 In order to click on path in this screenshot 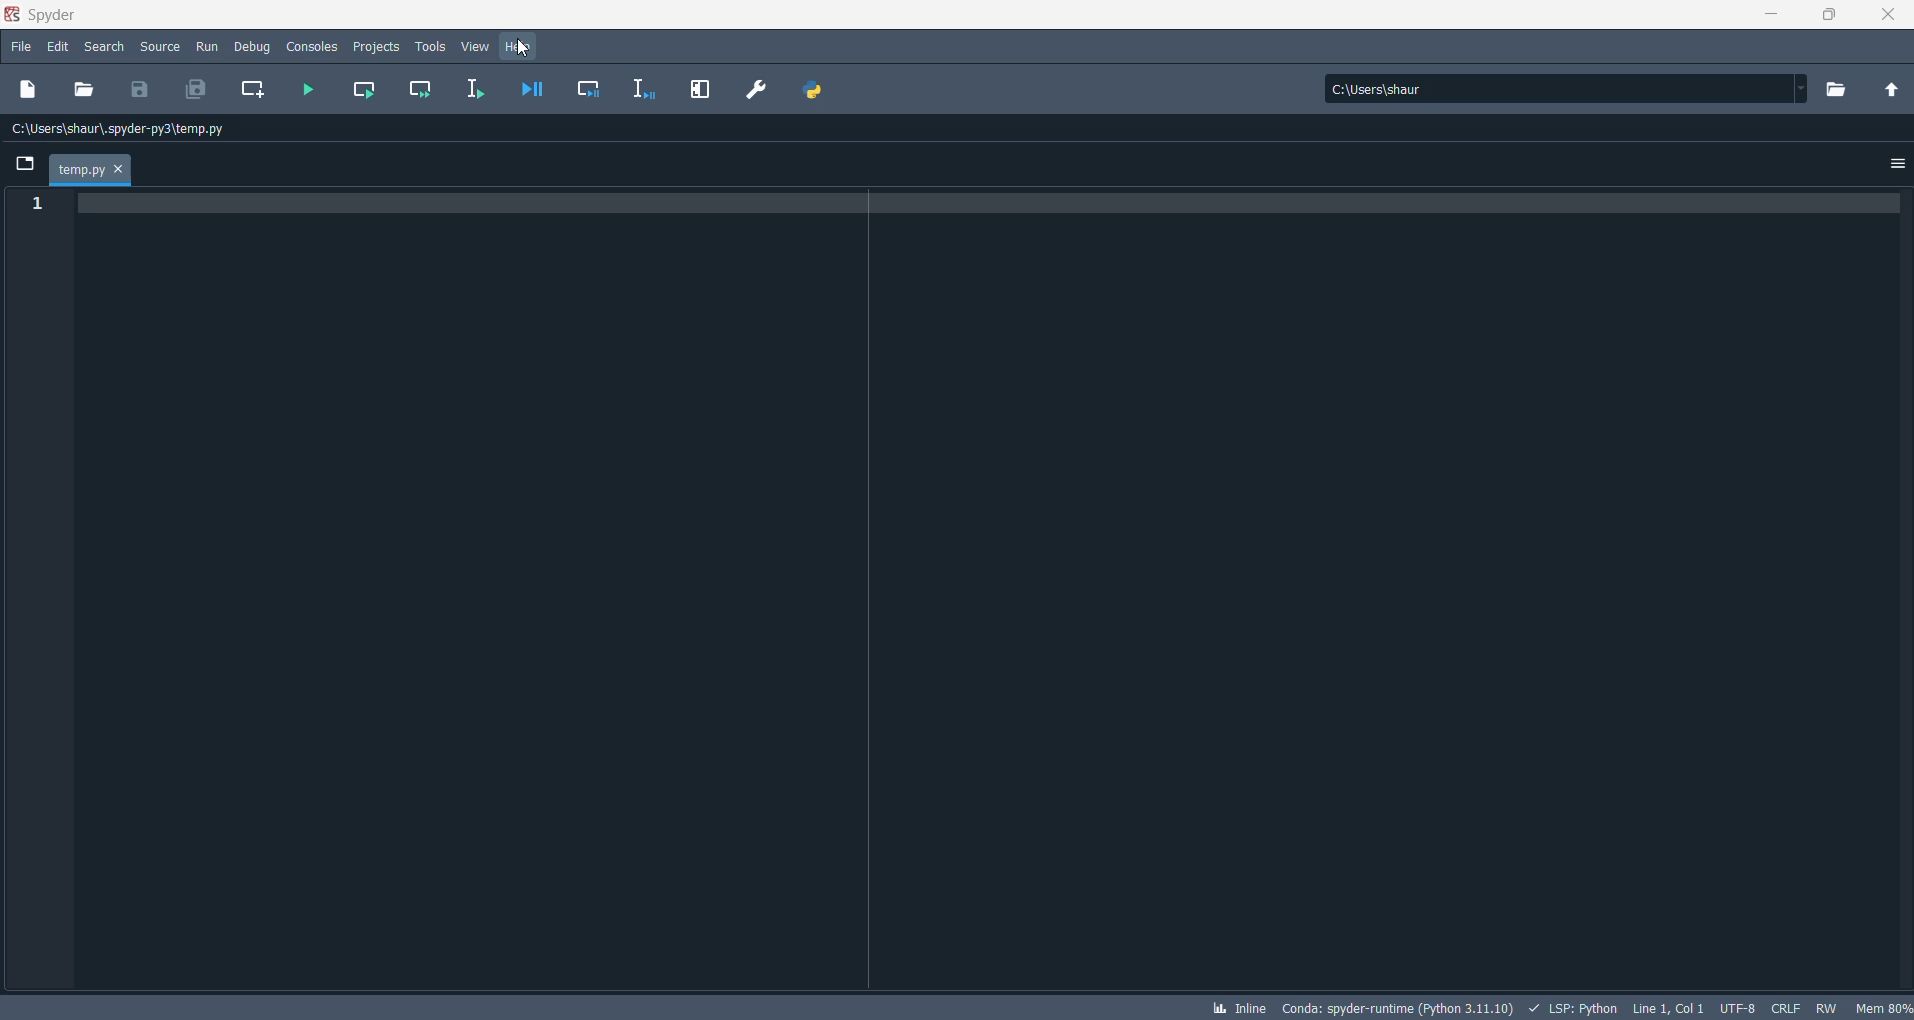, I will do `click(1558, 88)`.